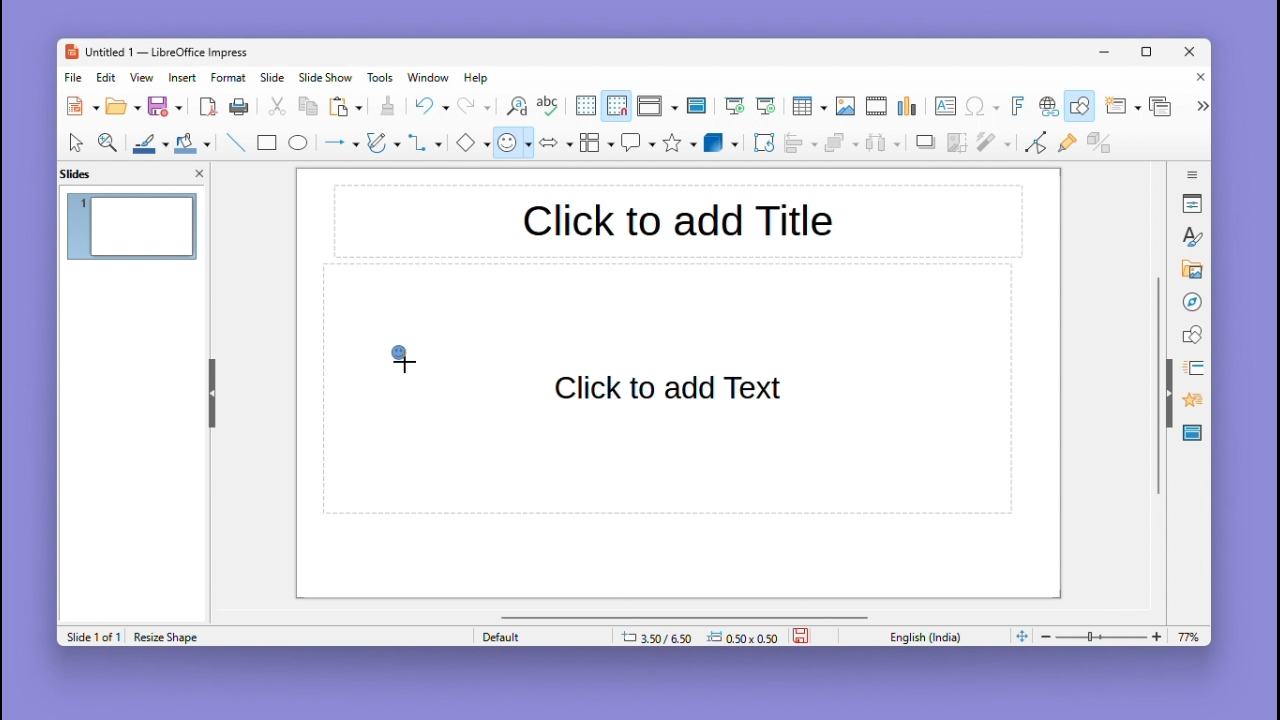  What do you see at coordinates (672, 389) in the screenshot?
I see `Content` at bounding box center [672, 389].